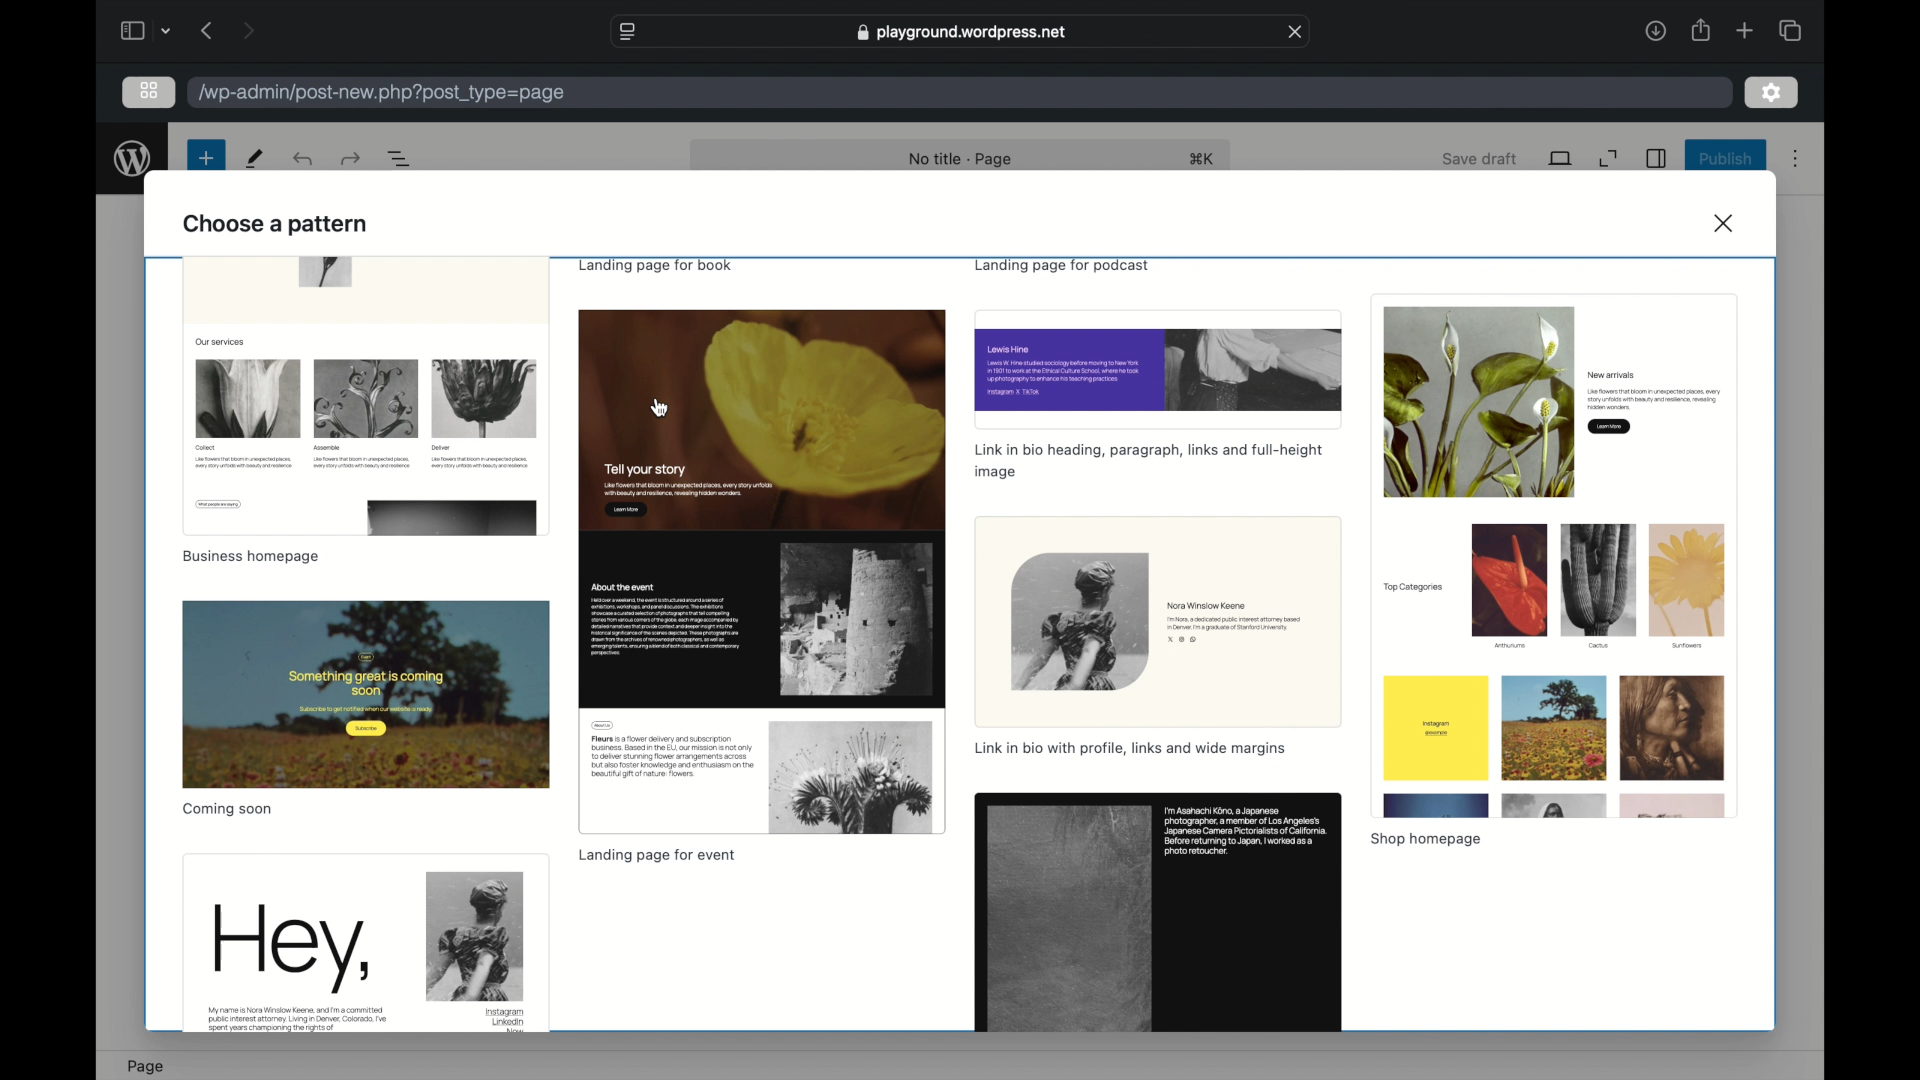  Describe the element at coordinates (761, 573) in the screenshot. I see `preview` at that location.